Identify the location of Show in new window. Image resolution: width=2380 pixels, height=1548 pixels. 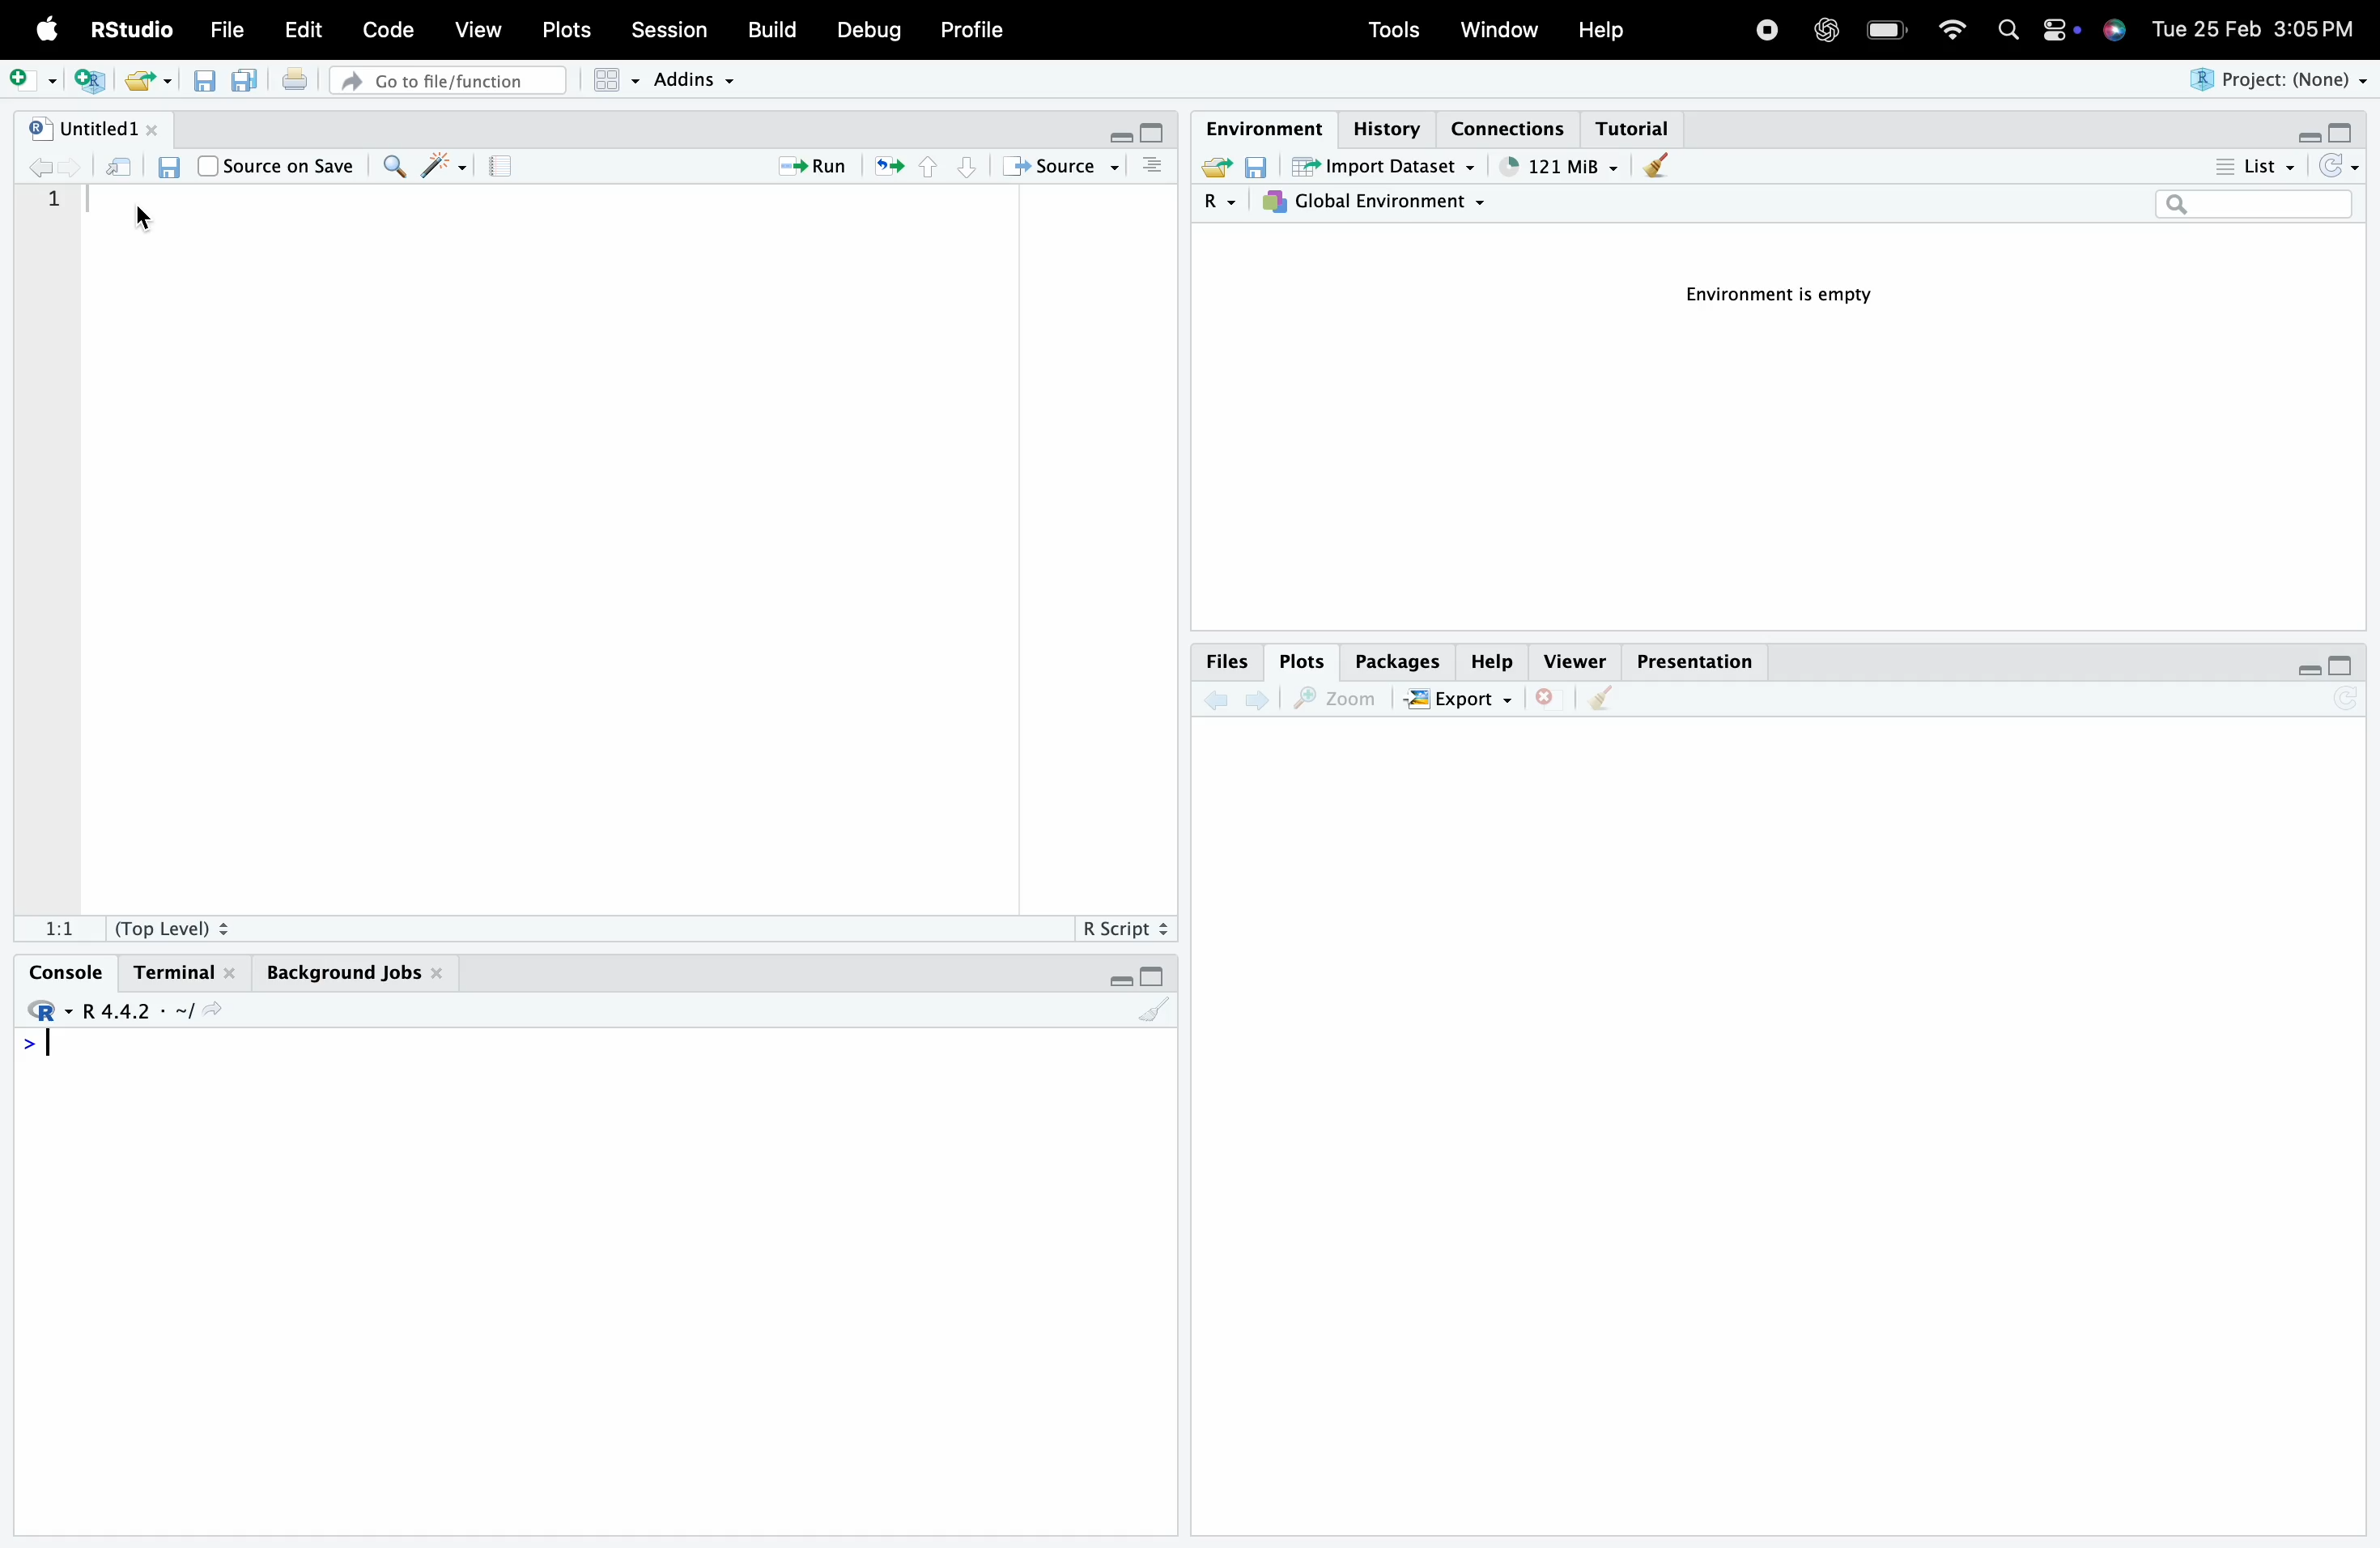
(117, 166).